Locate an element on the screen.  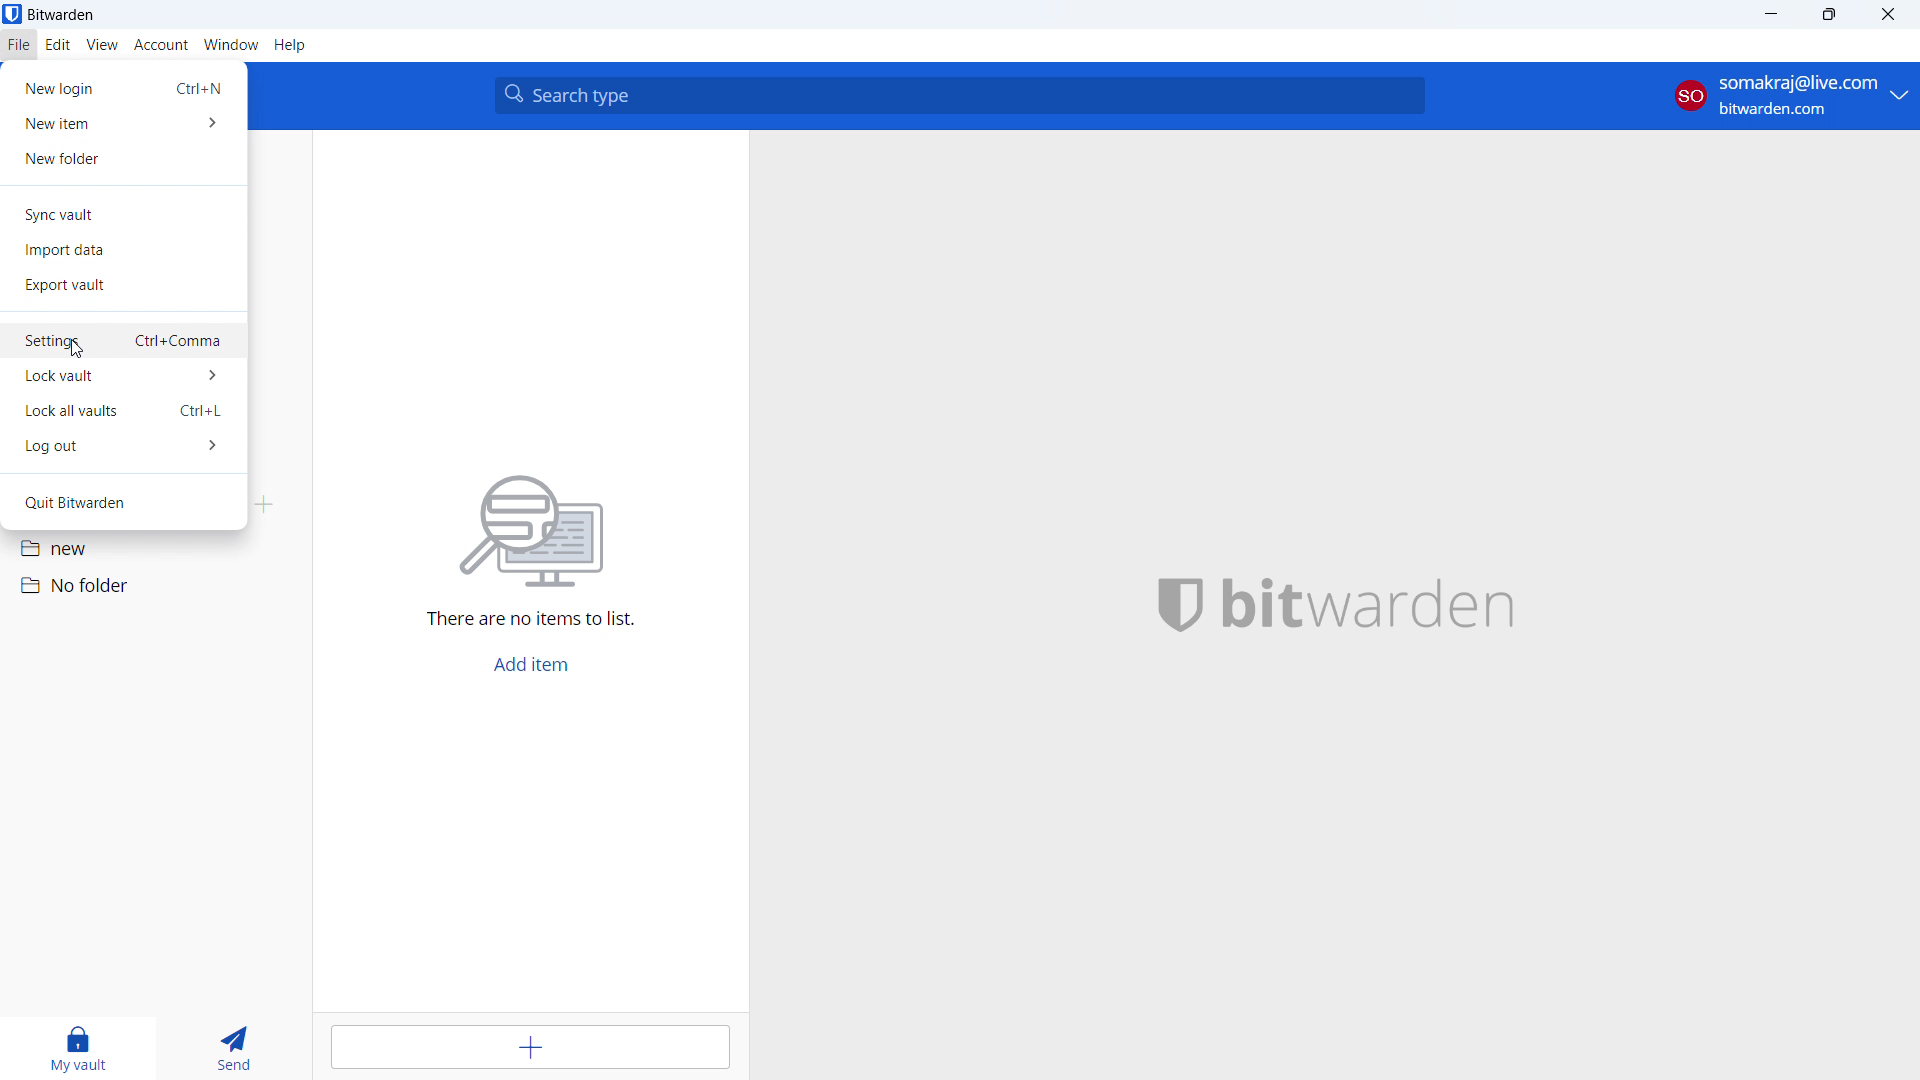
There are no items to list. is located at coordinates (533, 623).